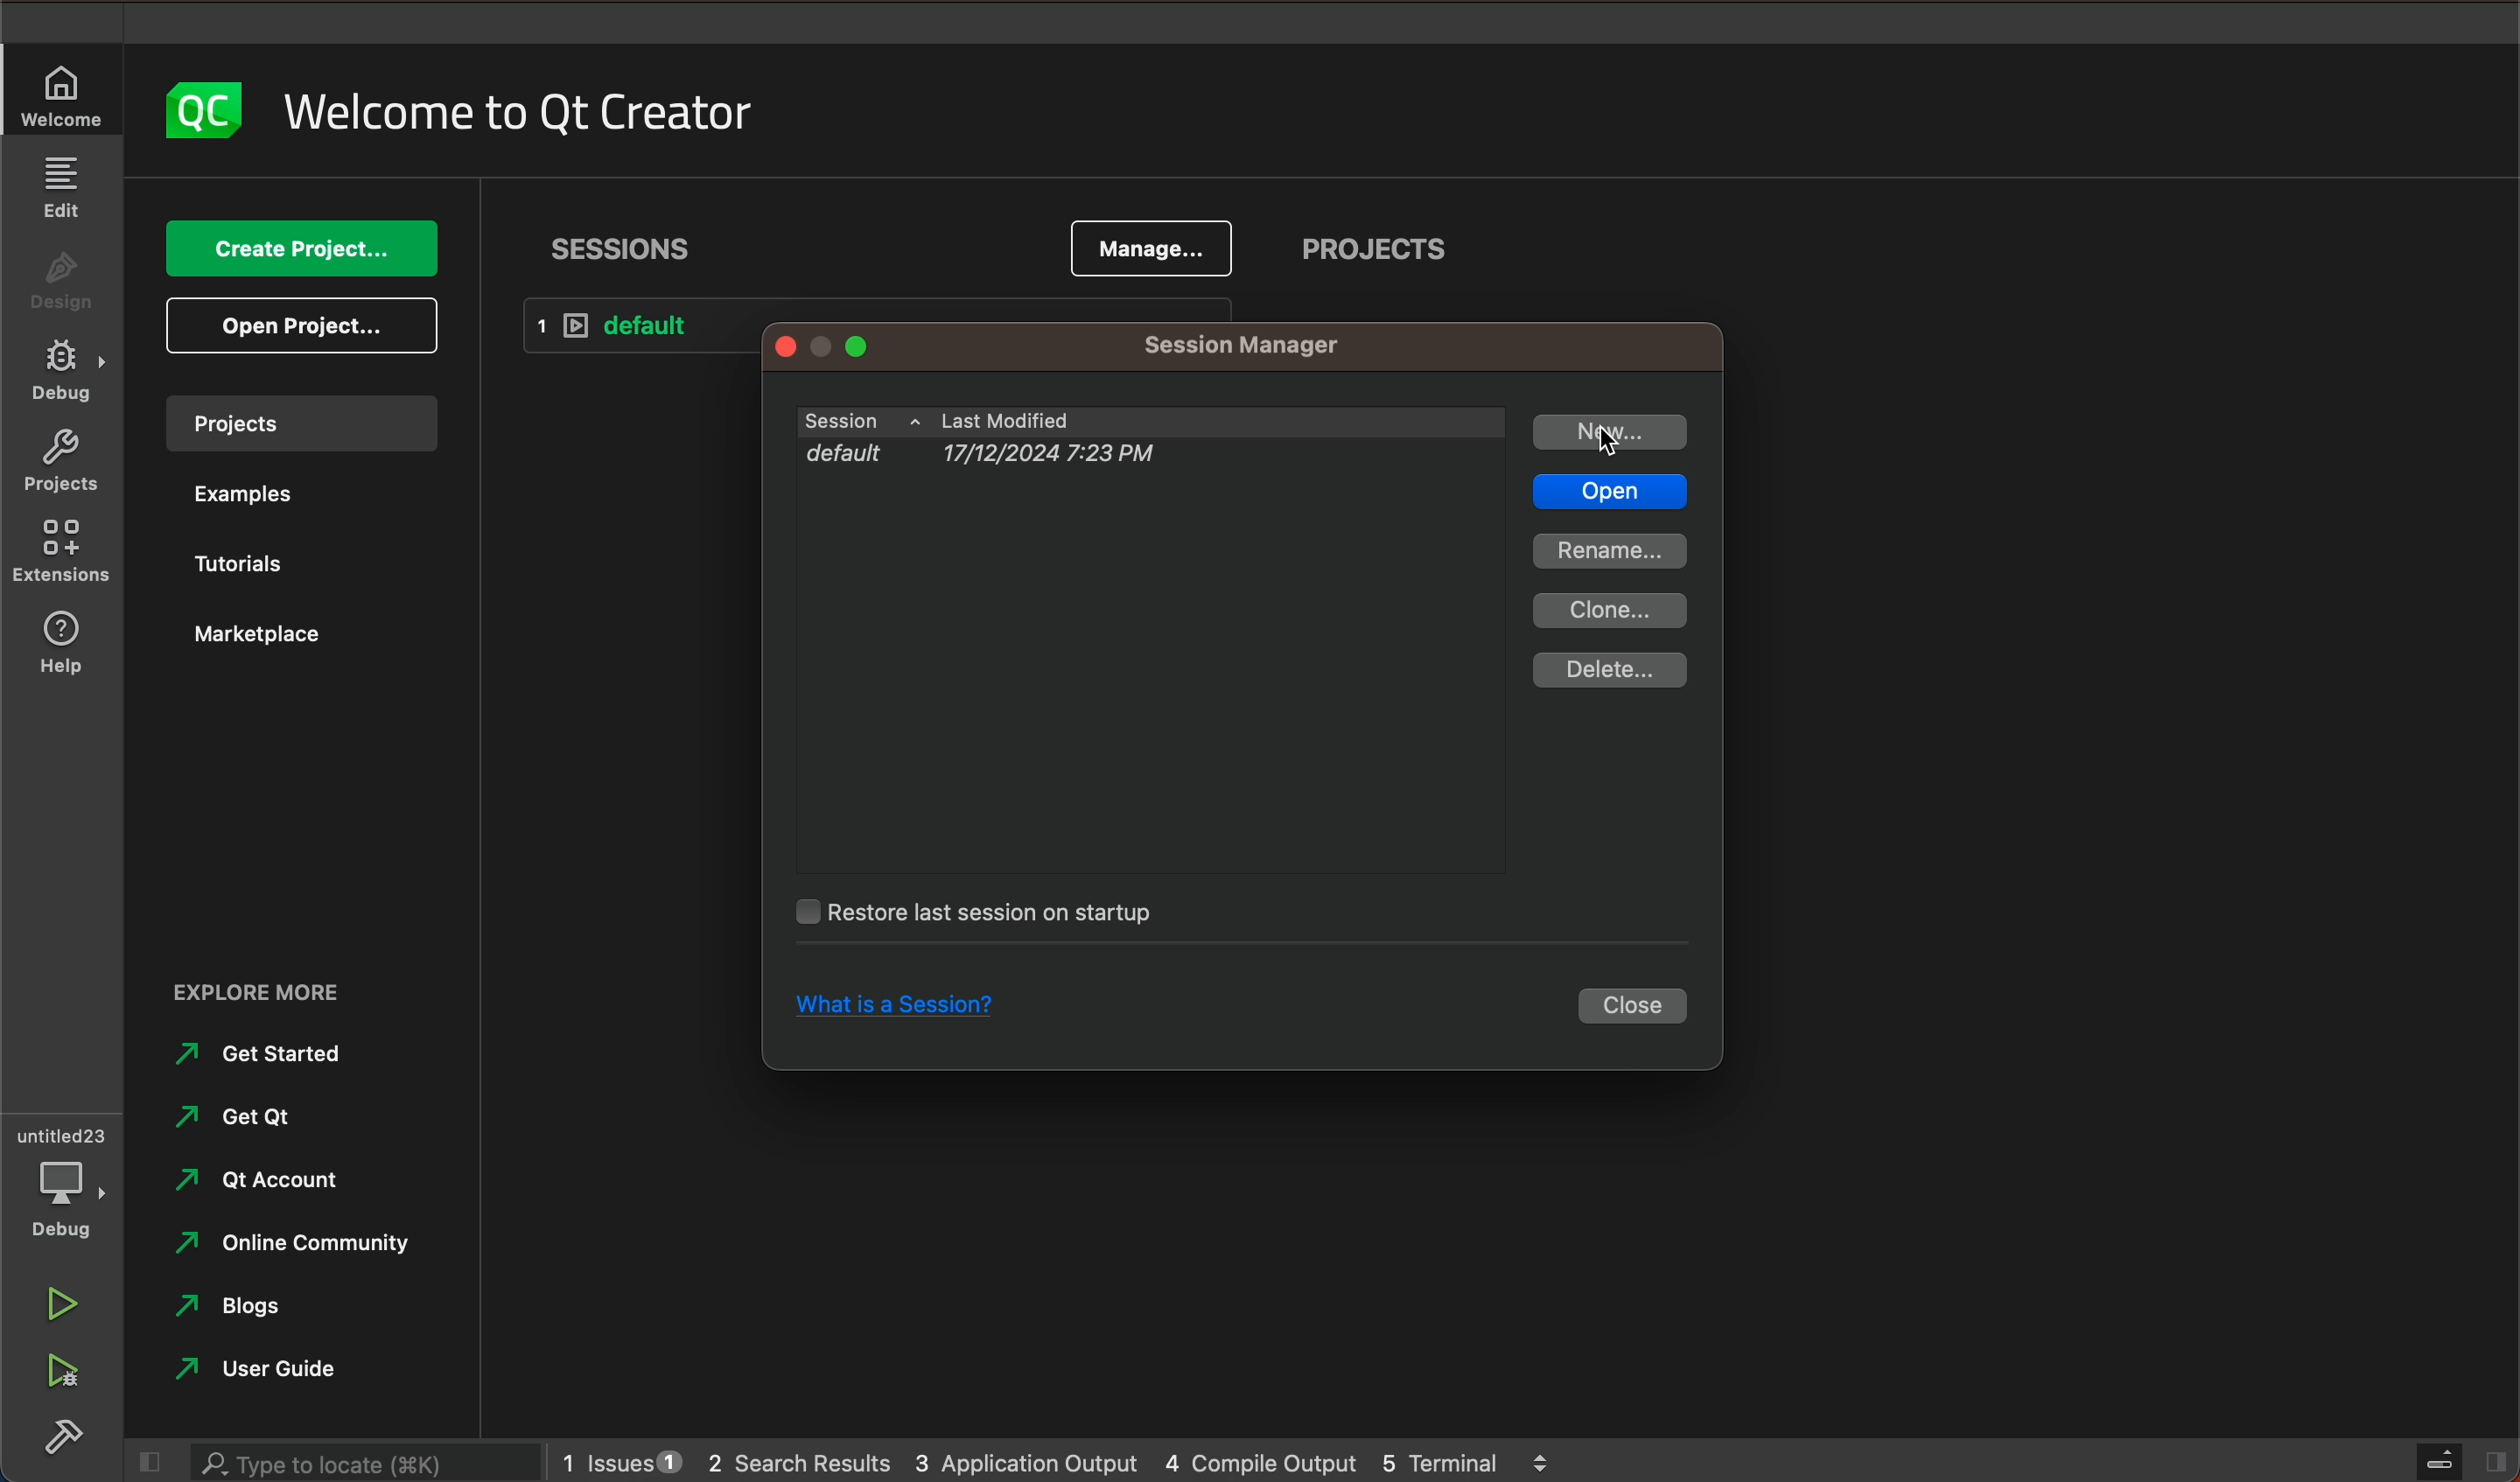 This screenshot has height=1482, width=2520. What do you see at coordinates (1028, 1458) in the screenshot?
I see `application output` at bounding box center [1028, 1458].